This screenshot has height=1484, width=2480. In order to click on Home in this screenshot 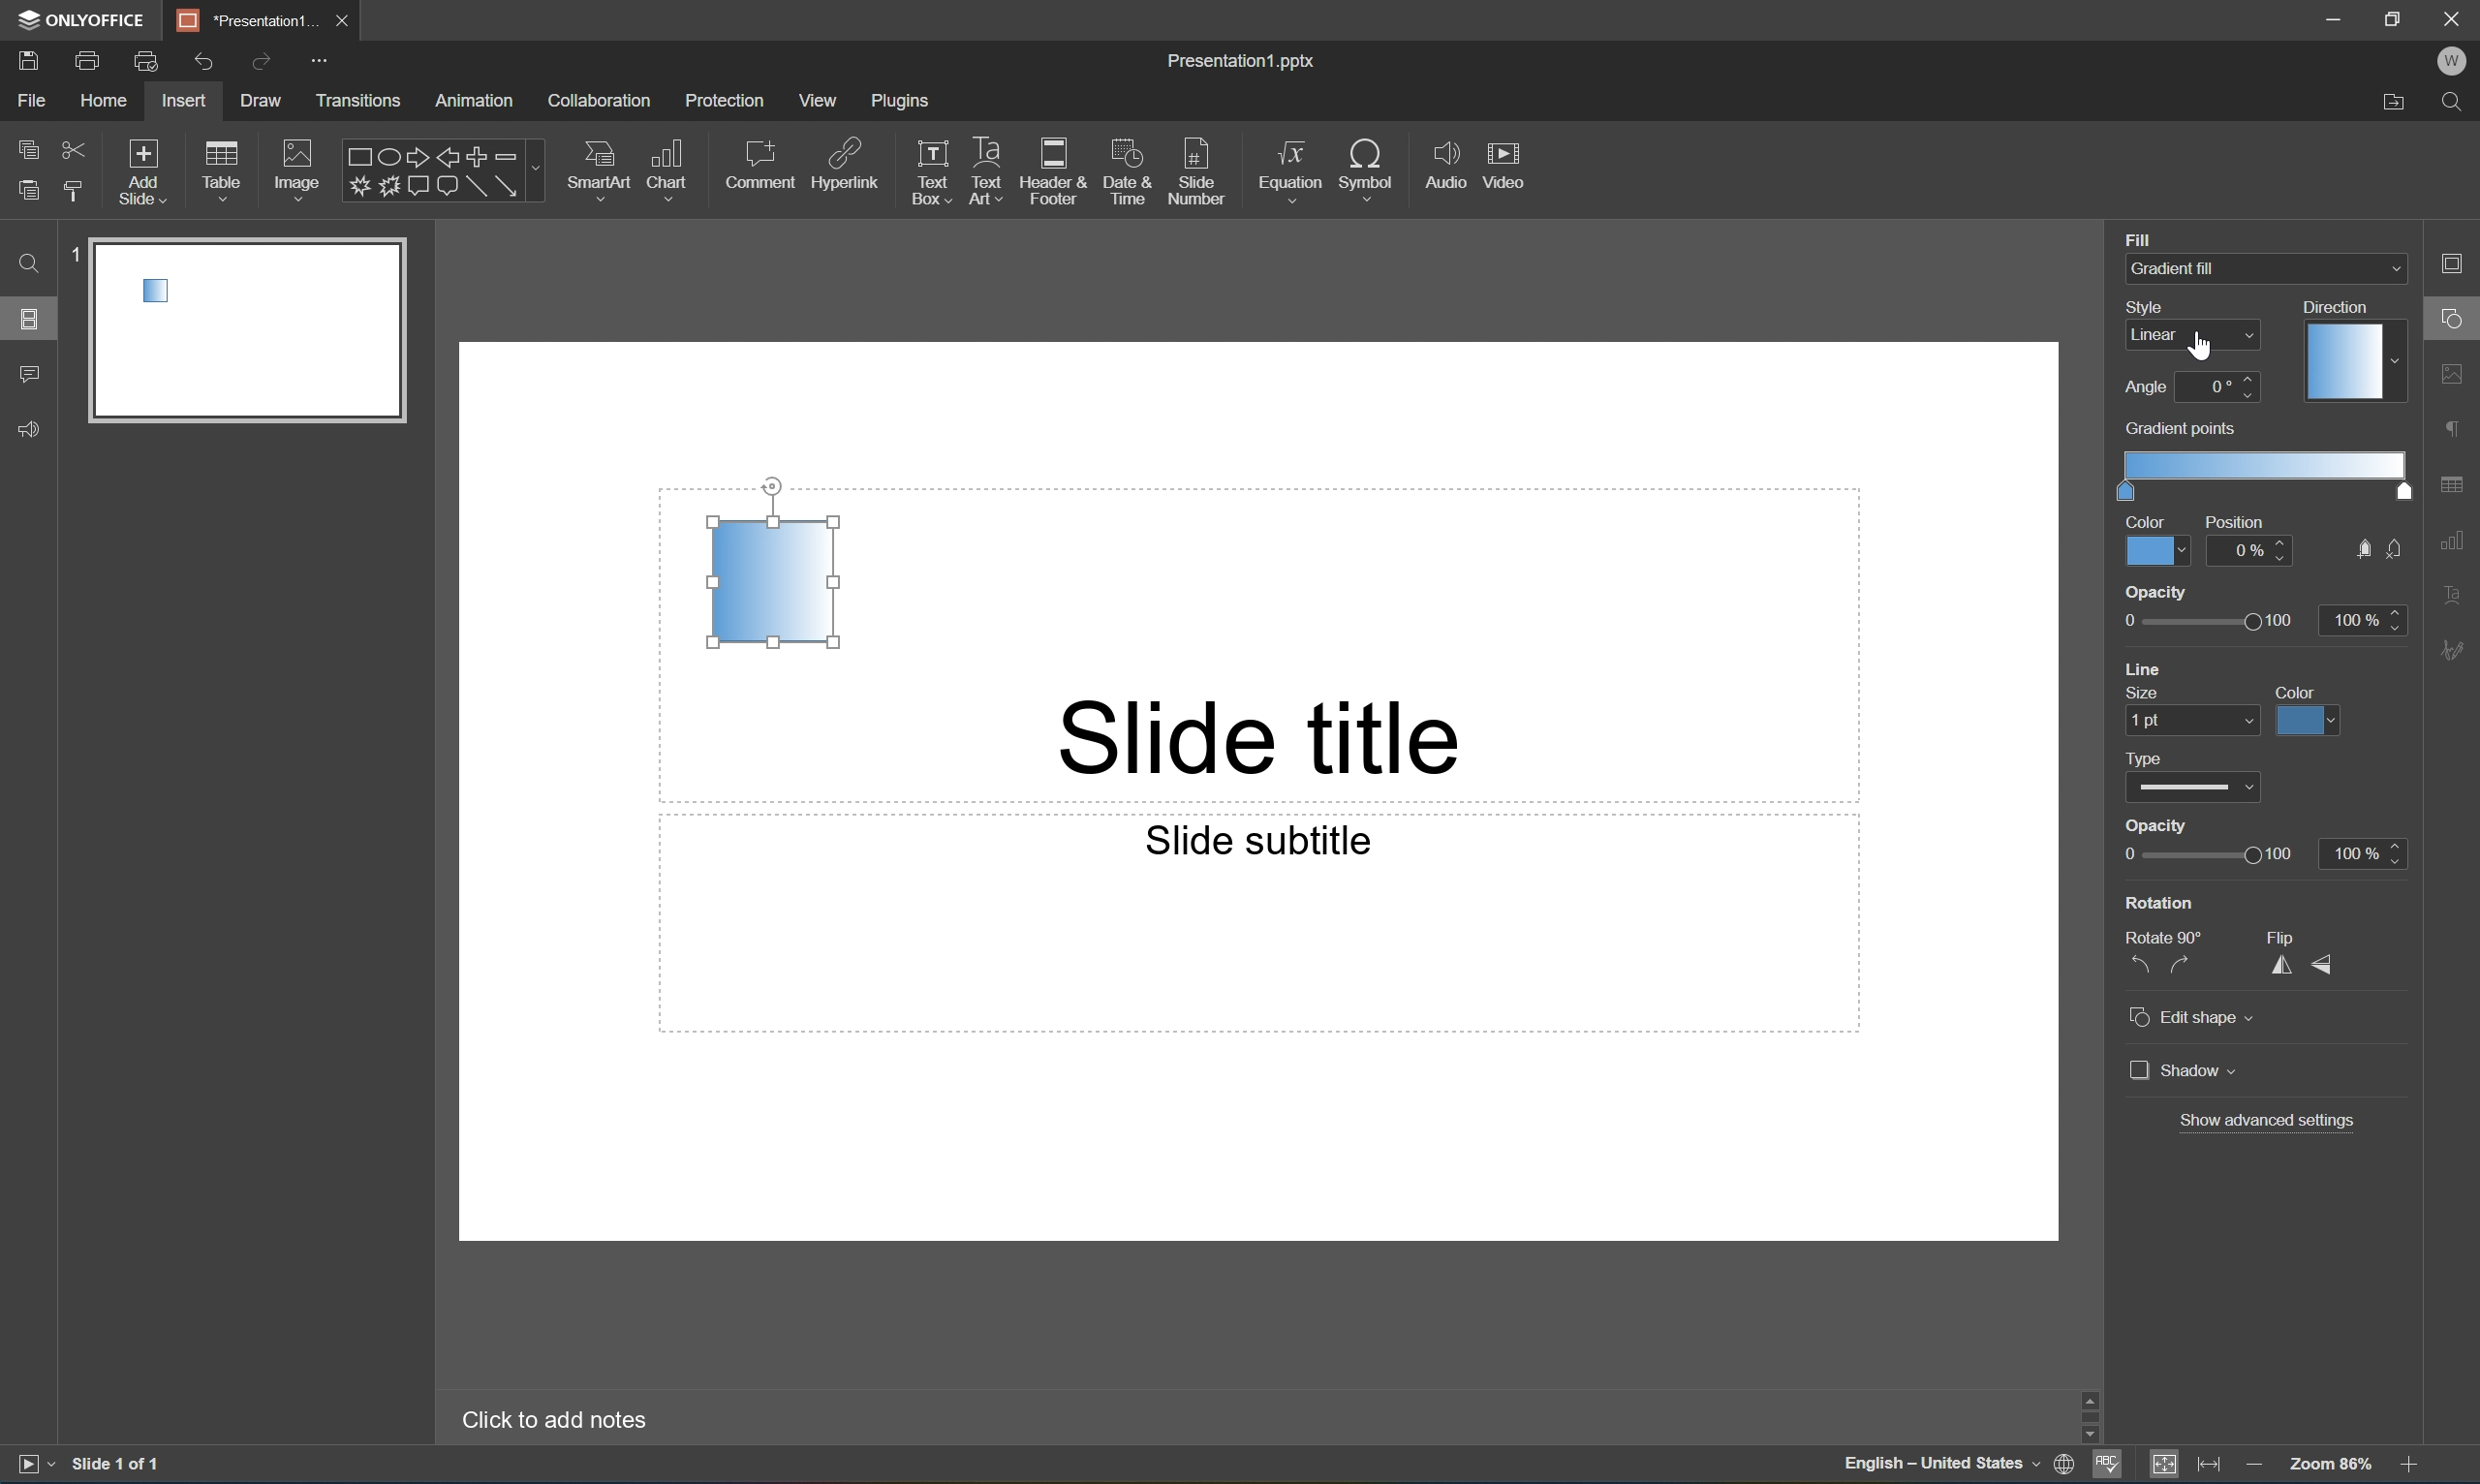, I will do `click(106, 100)`.